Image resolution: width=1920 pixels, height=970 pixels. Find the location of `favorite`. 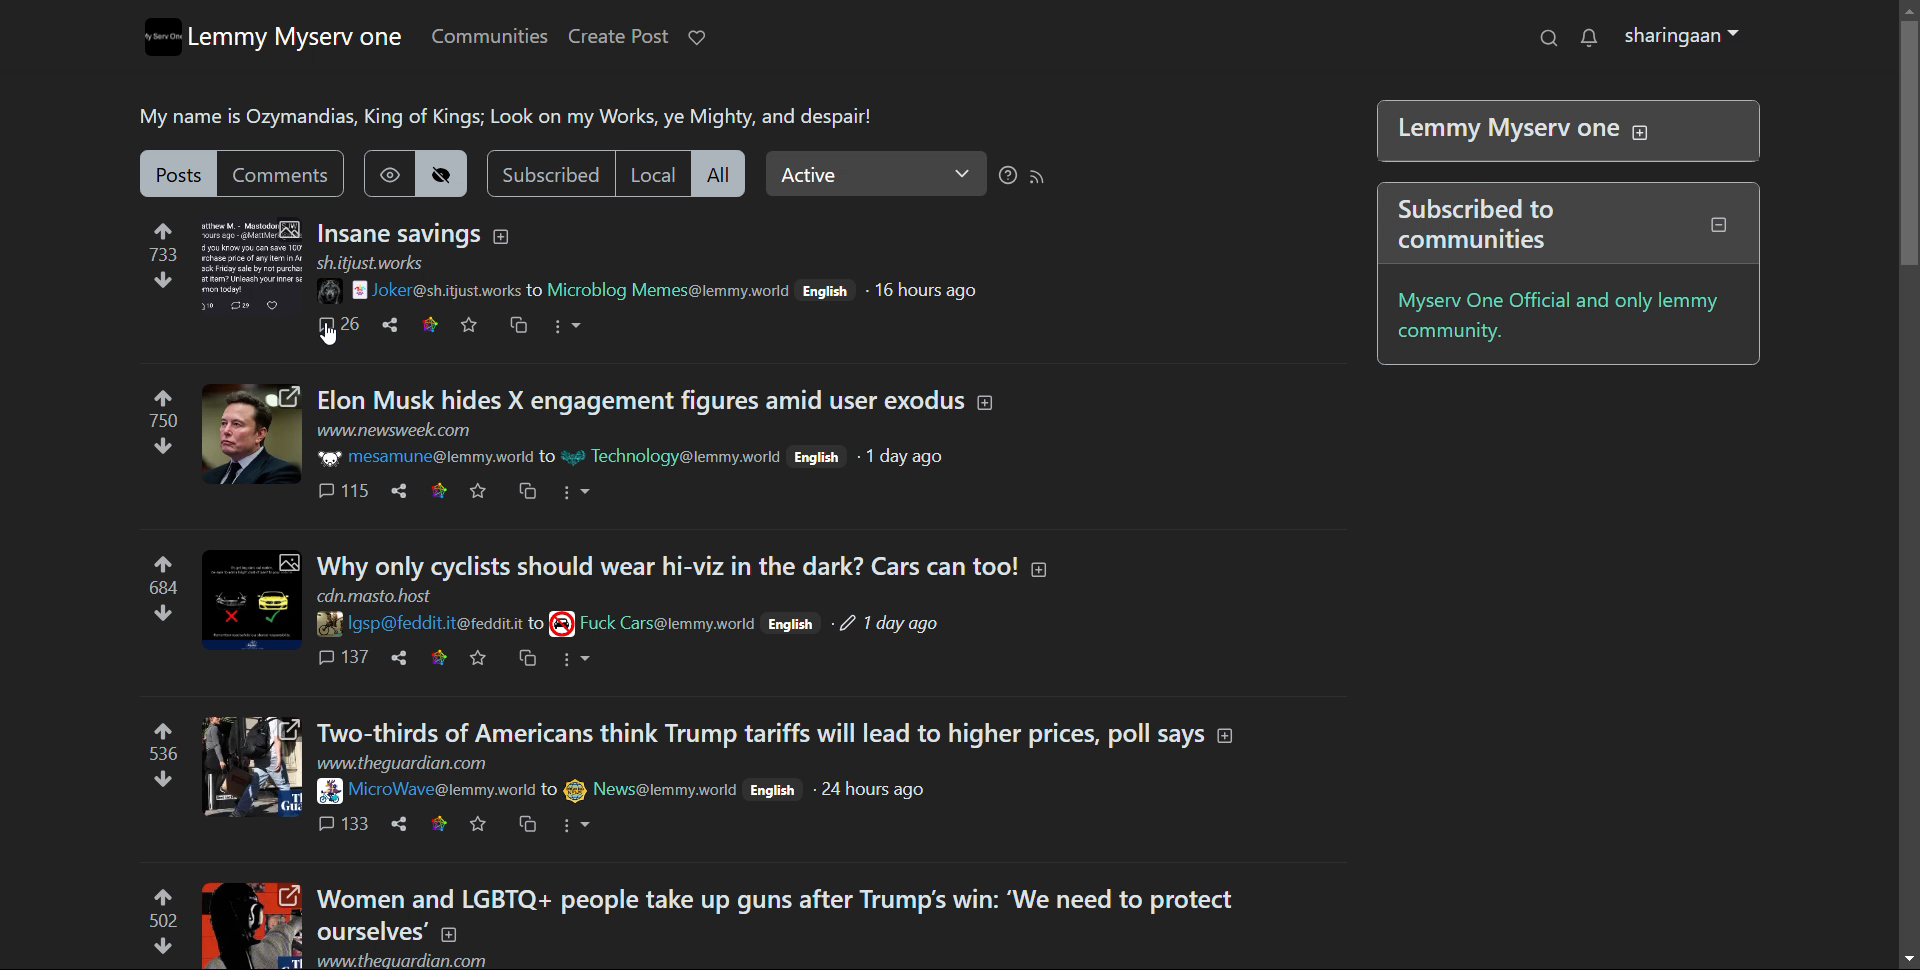

favorite is located at coordinates (478, 659).